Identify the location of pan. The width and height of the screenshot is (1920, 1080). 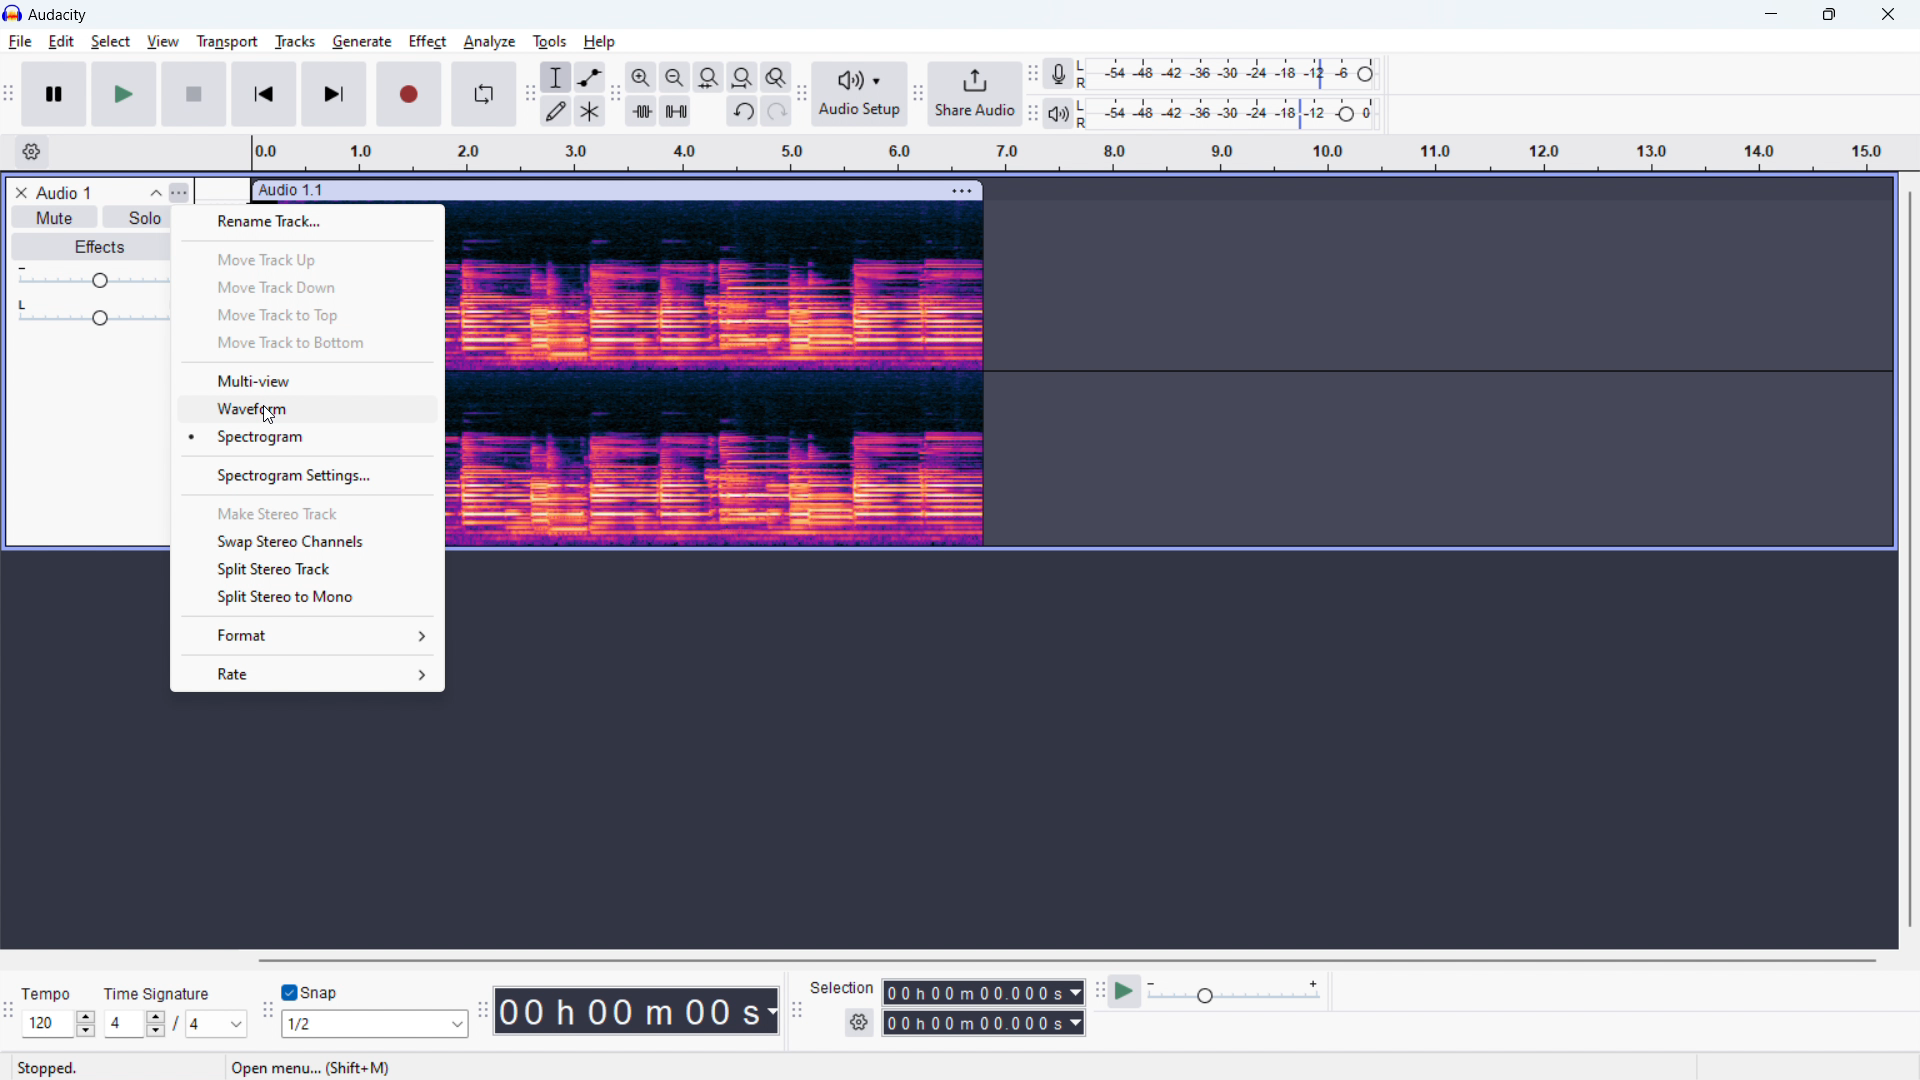
(94, 313).